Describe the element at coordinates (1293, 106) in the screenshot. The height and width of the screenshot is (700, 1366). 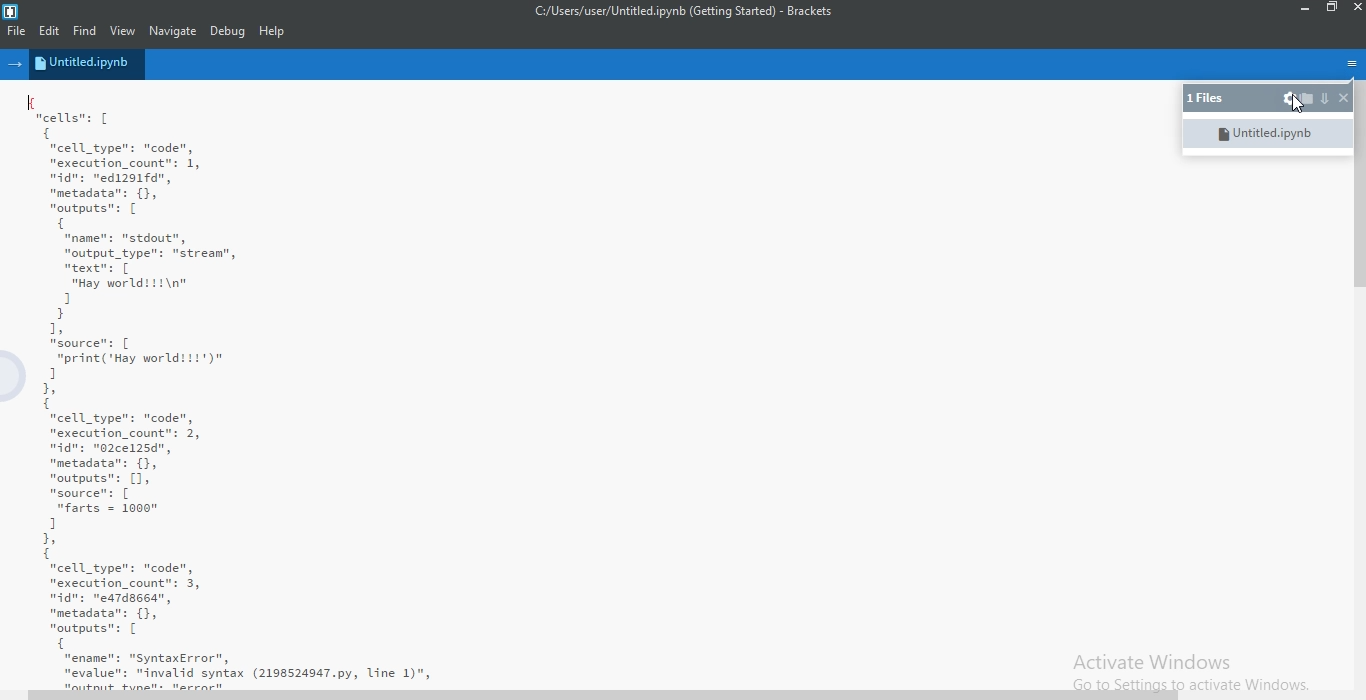
I see `cursor` at that location.